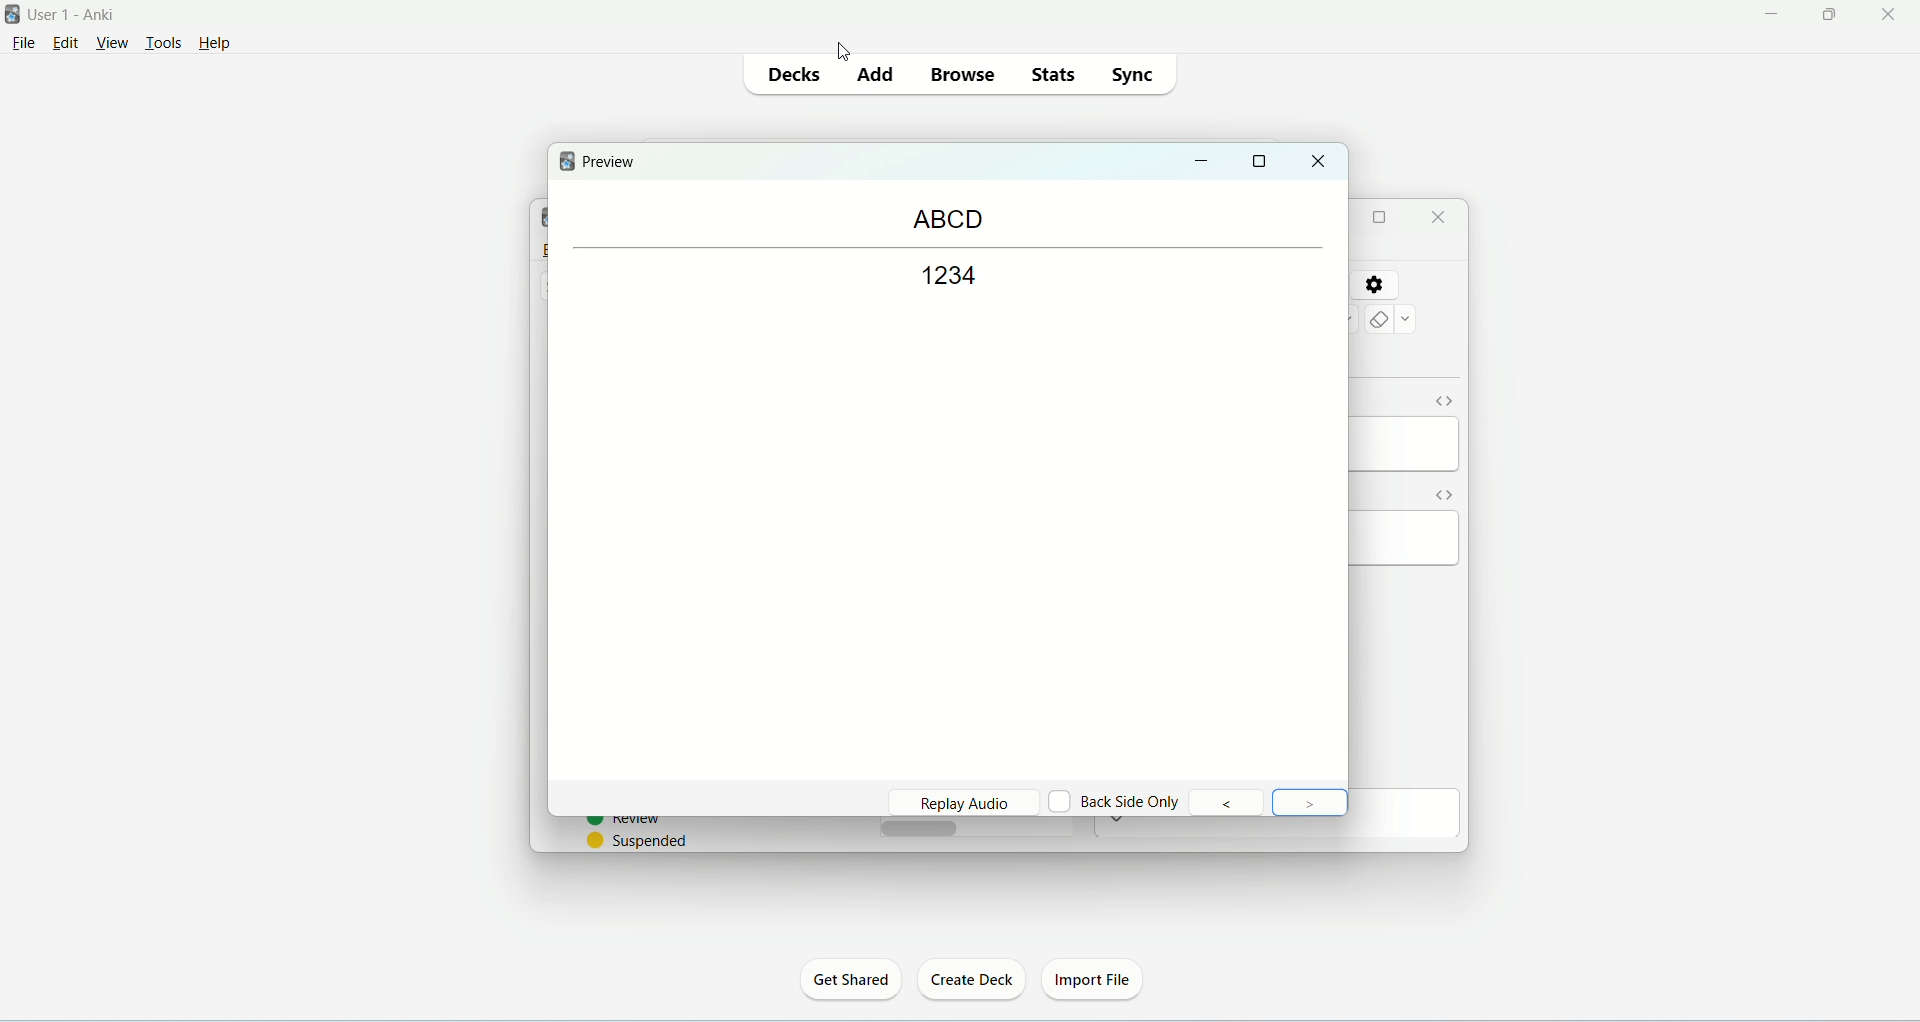 The height and width of the screenshot is (1022, 1920). I want to click on edit, so click(71, 44).